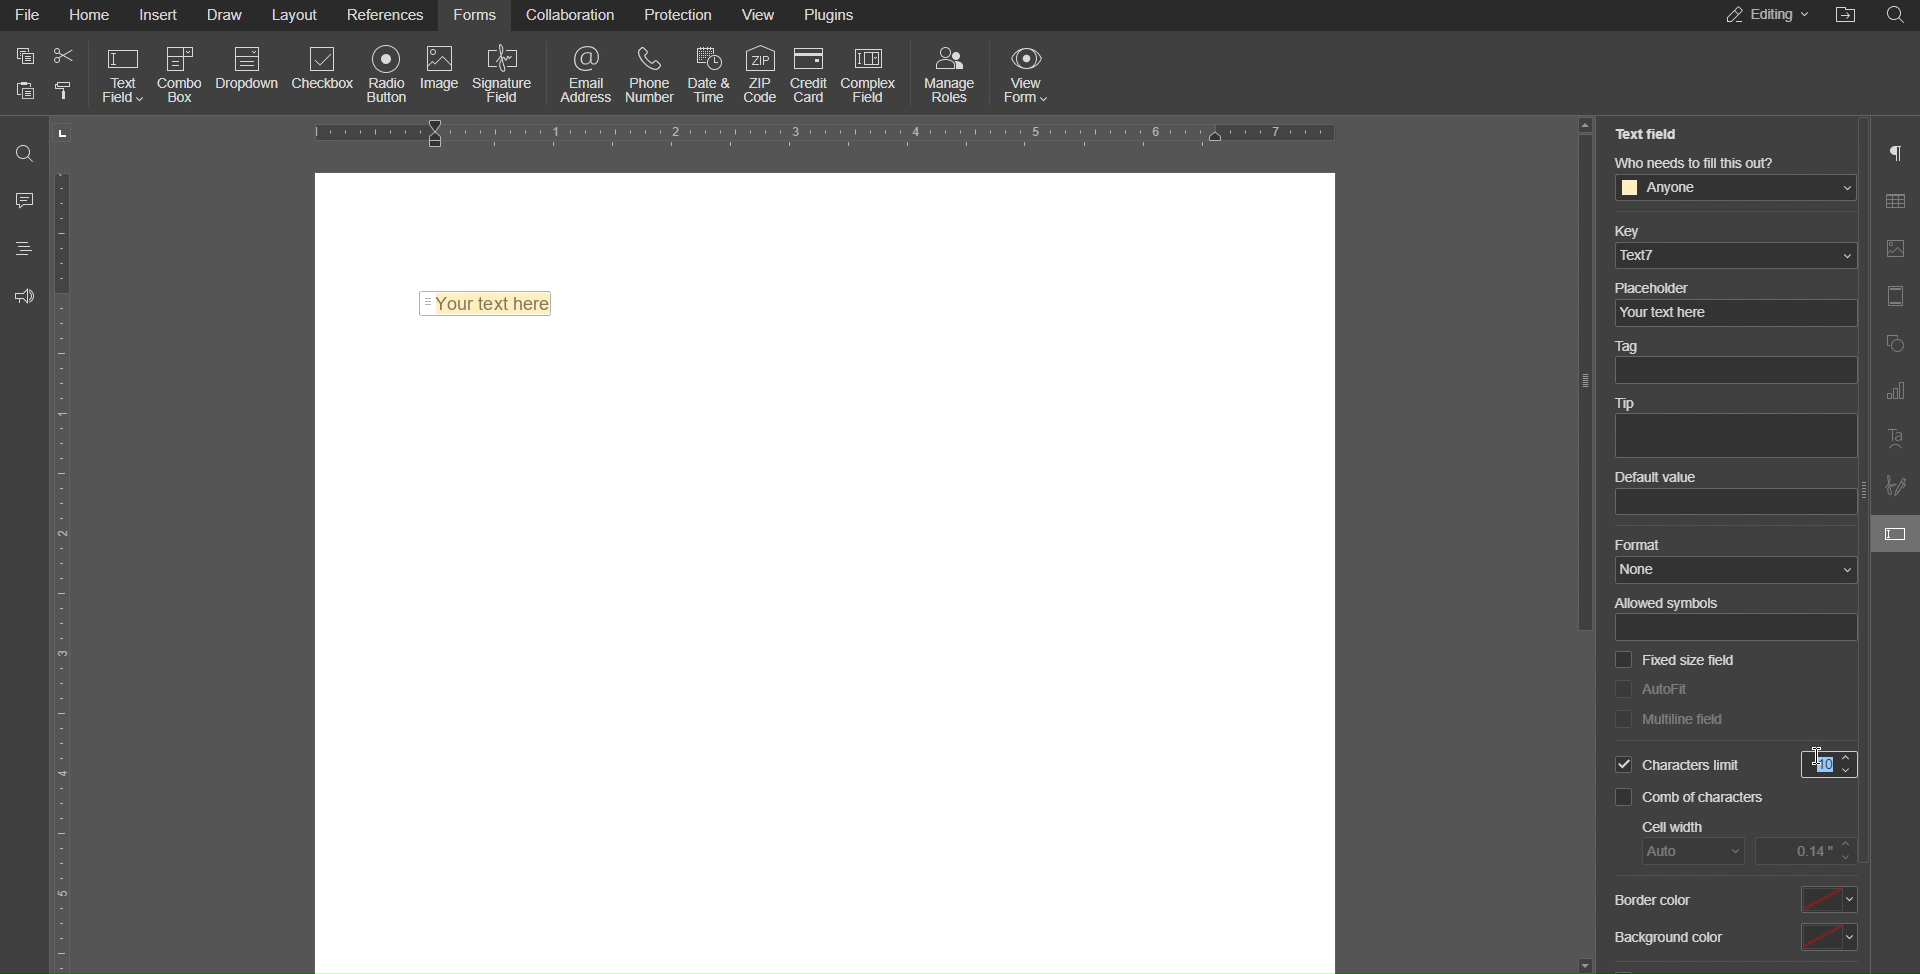 This screenshot has height=974, width=1920. Describe the element at coordinates (1651, 687) in the screenshot. I see `AutoFit` at that location.